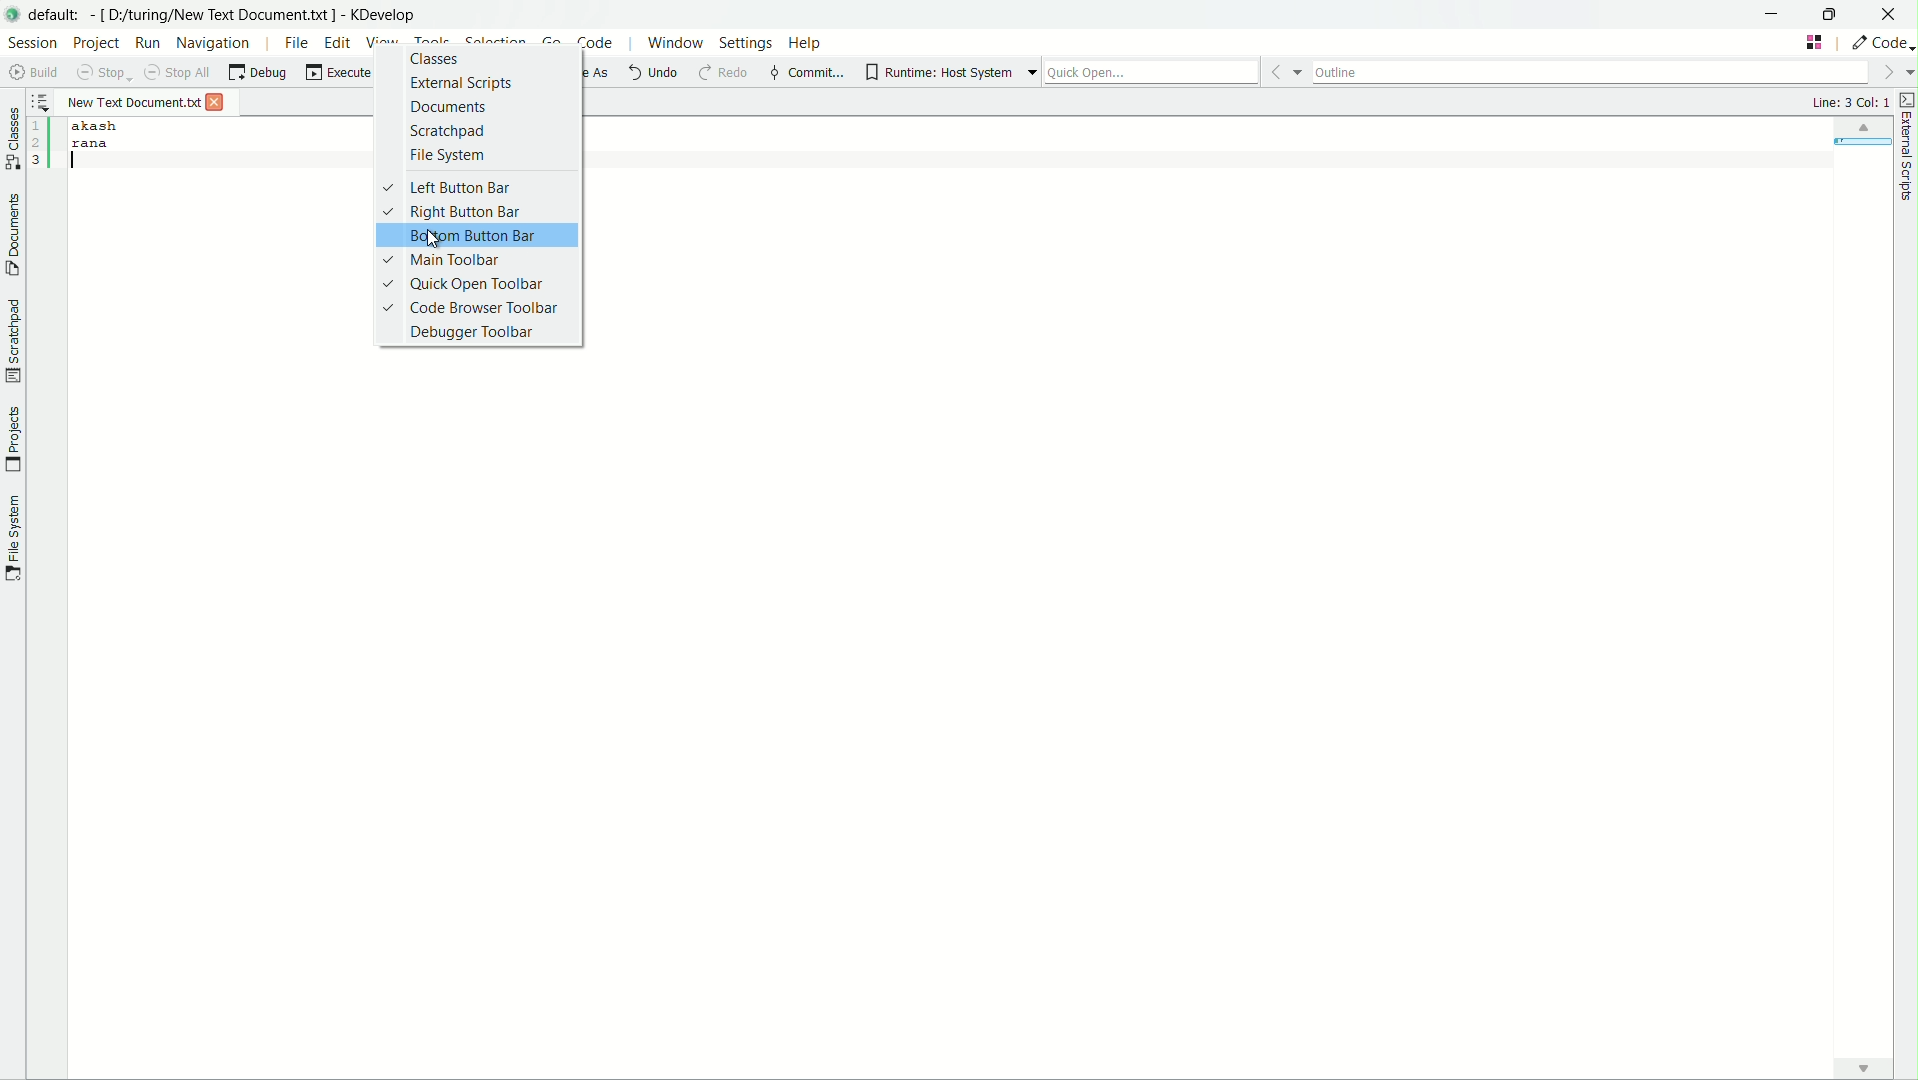  What do you see at coordinates (214, 44) in the screenshot?
I see `navigation menu` at bounding box center [214, 44].